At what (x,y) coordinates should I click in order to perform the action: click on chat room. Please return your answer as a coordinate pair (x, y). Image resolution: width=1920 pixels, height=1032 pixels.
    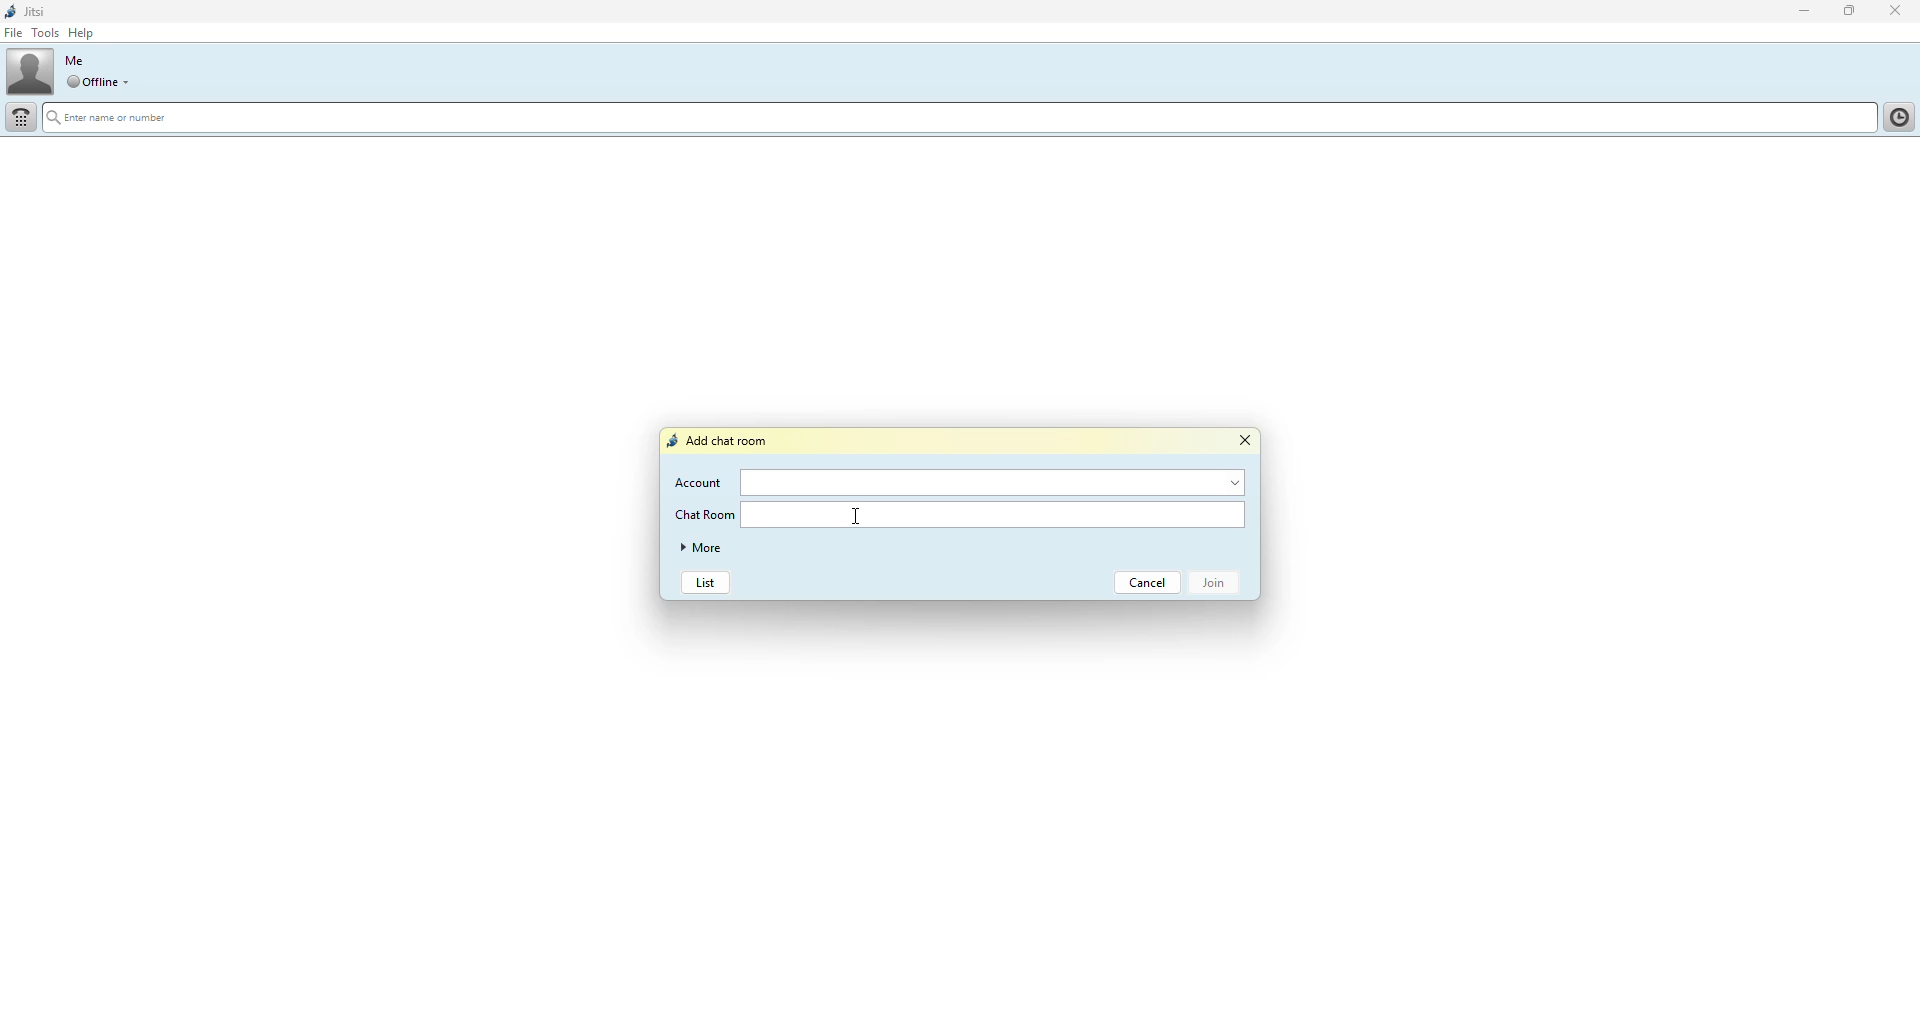
    Looking at the image, I should click on (999, 517).